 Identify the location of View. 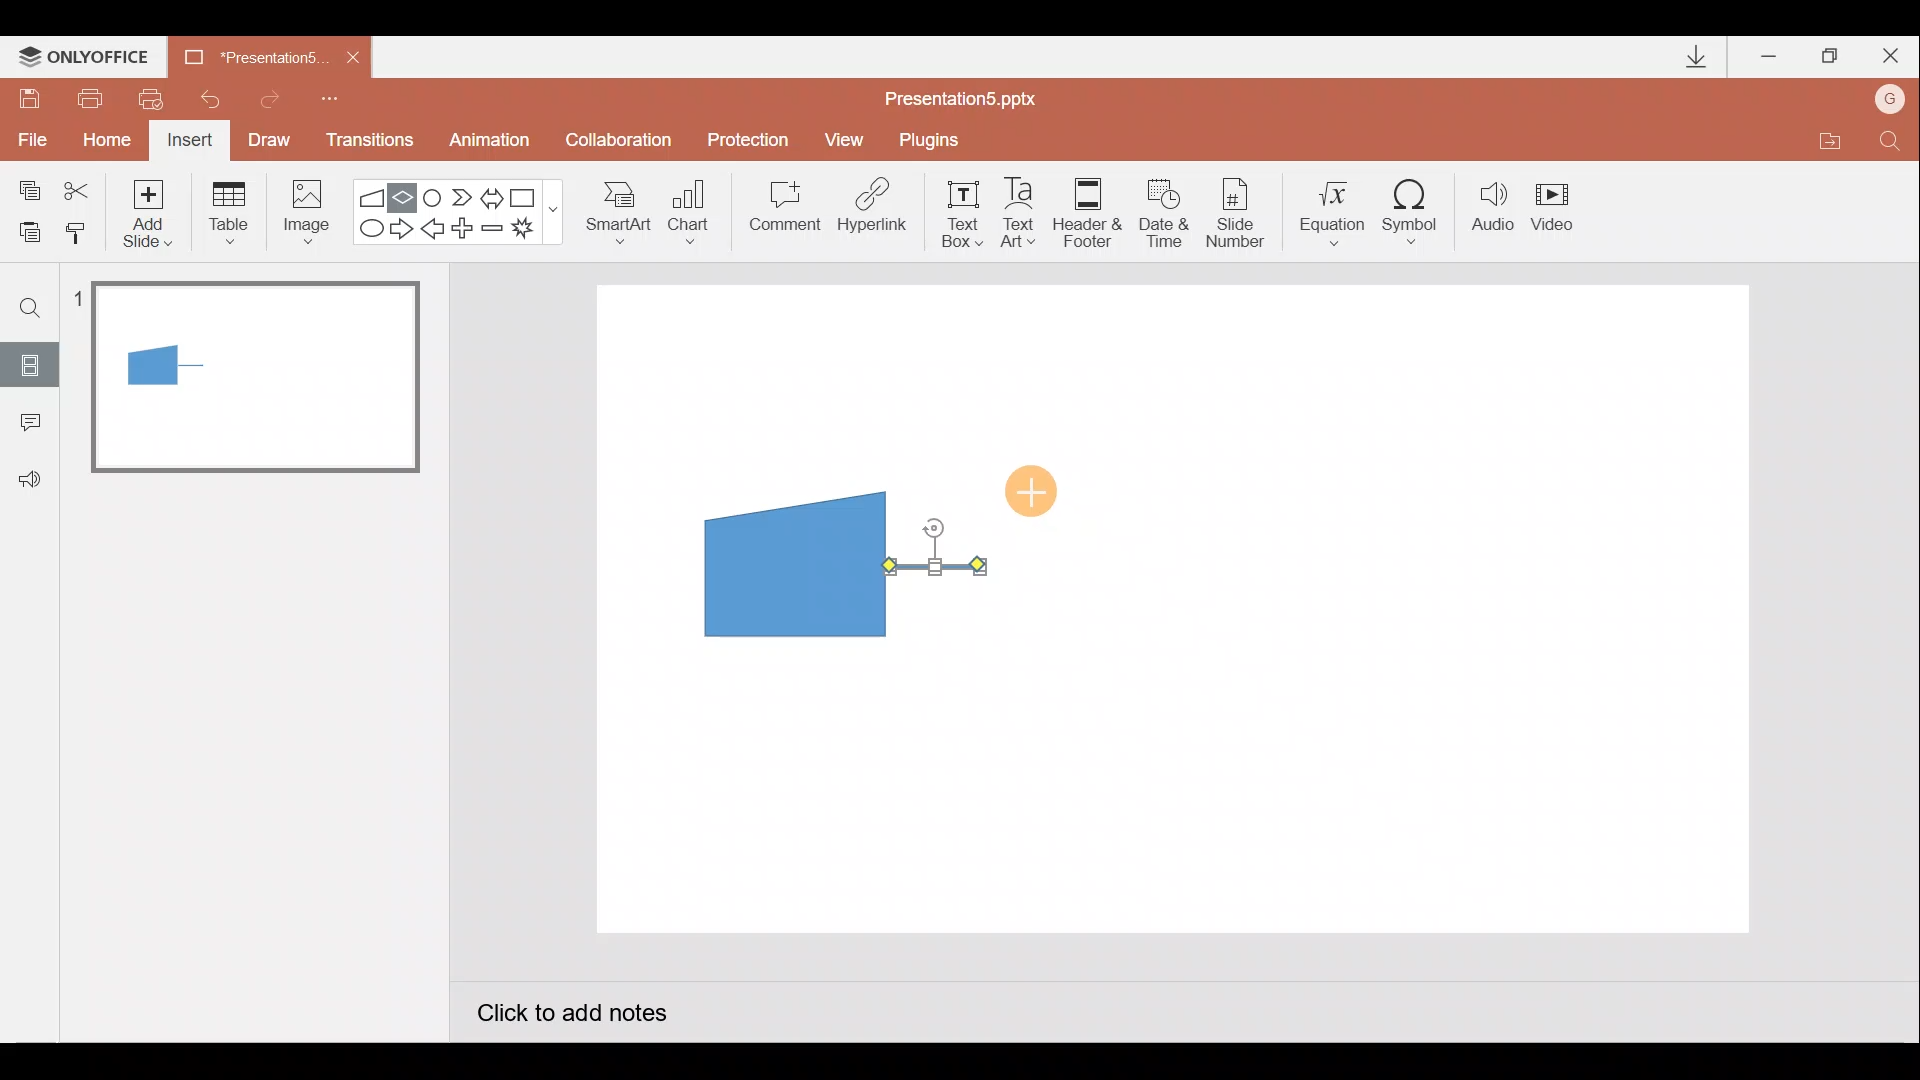
(847, 138).